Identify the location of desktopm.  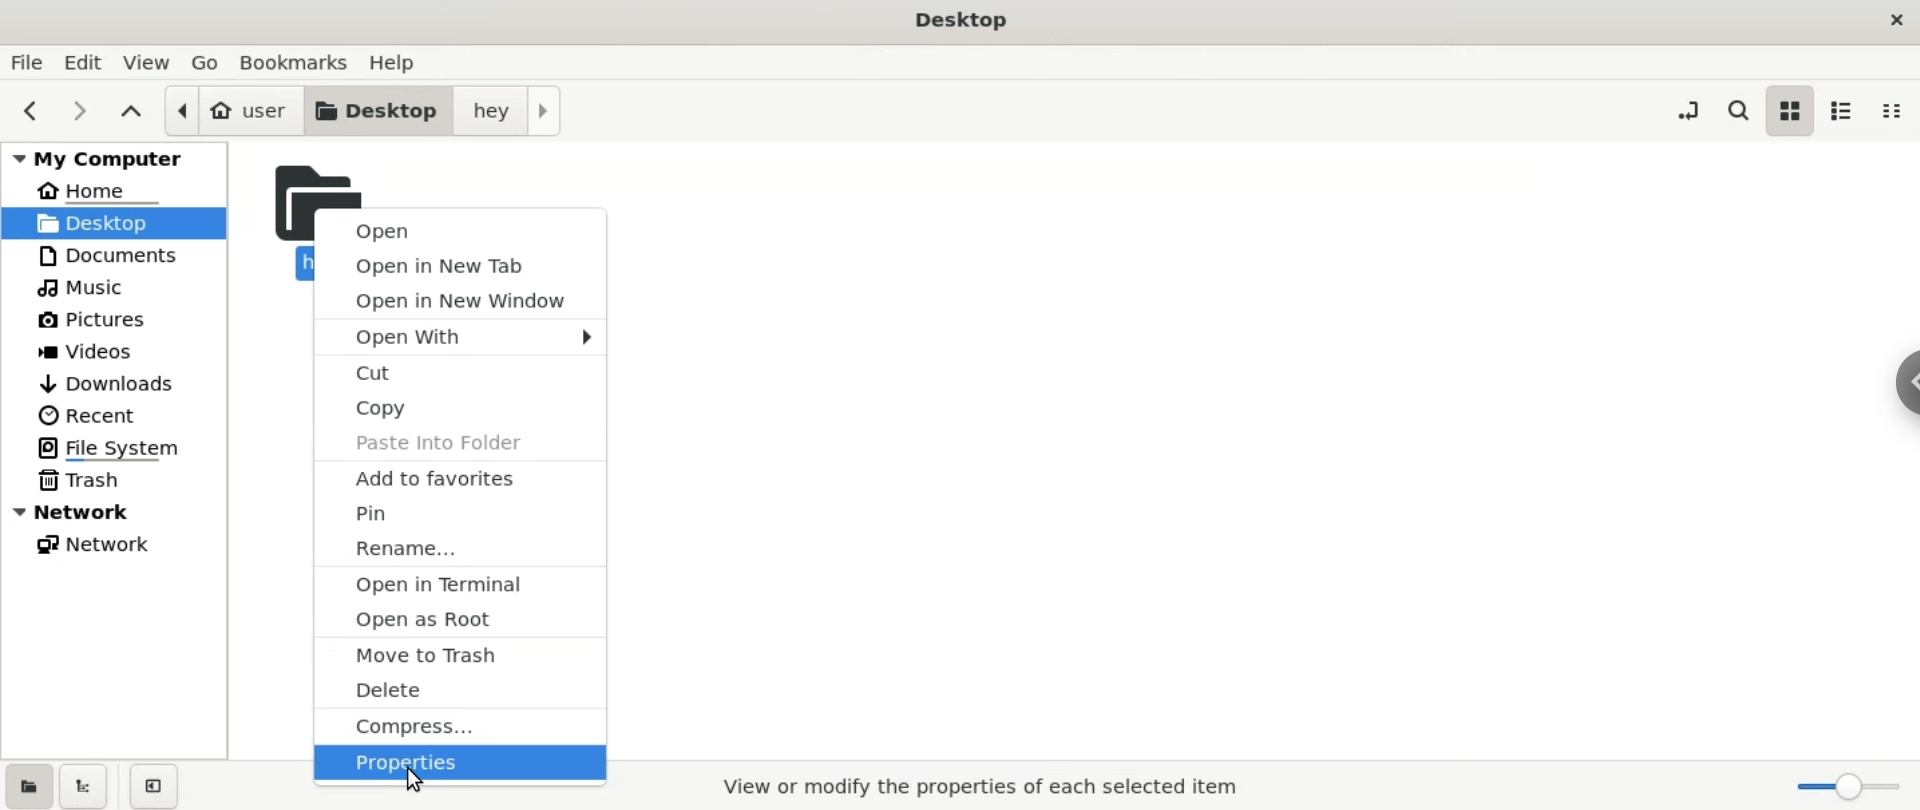
(375, 110).